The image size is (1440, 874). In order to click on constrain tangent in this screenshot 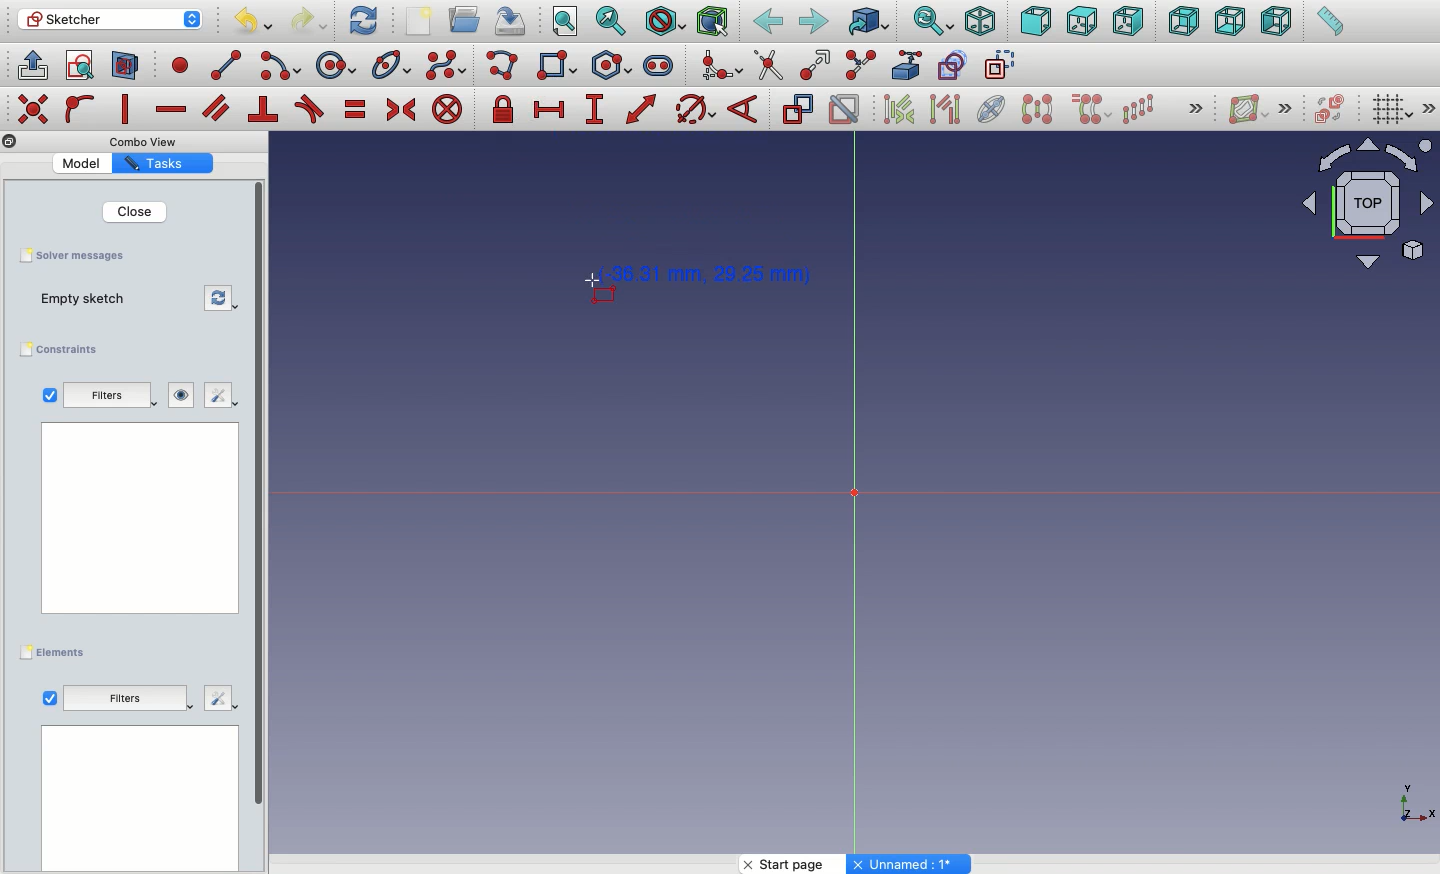, I will do `click(310, 109)`.